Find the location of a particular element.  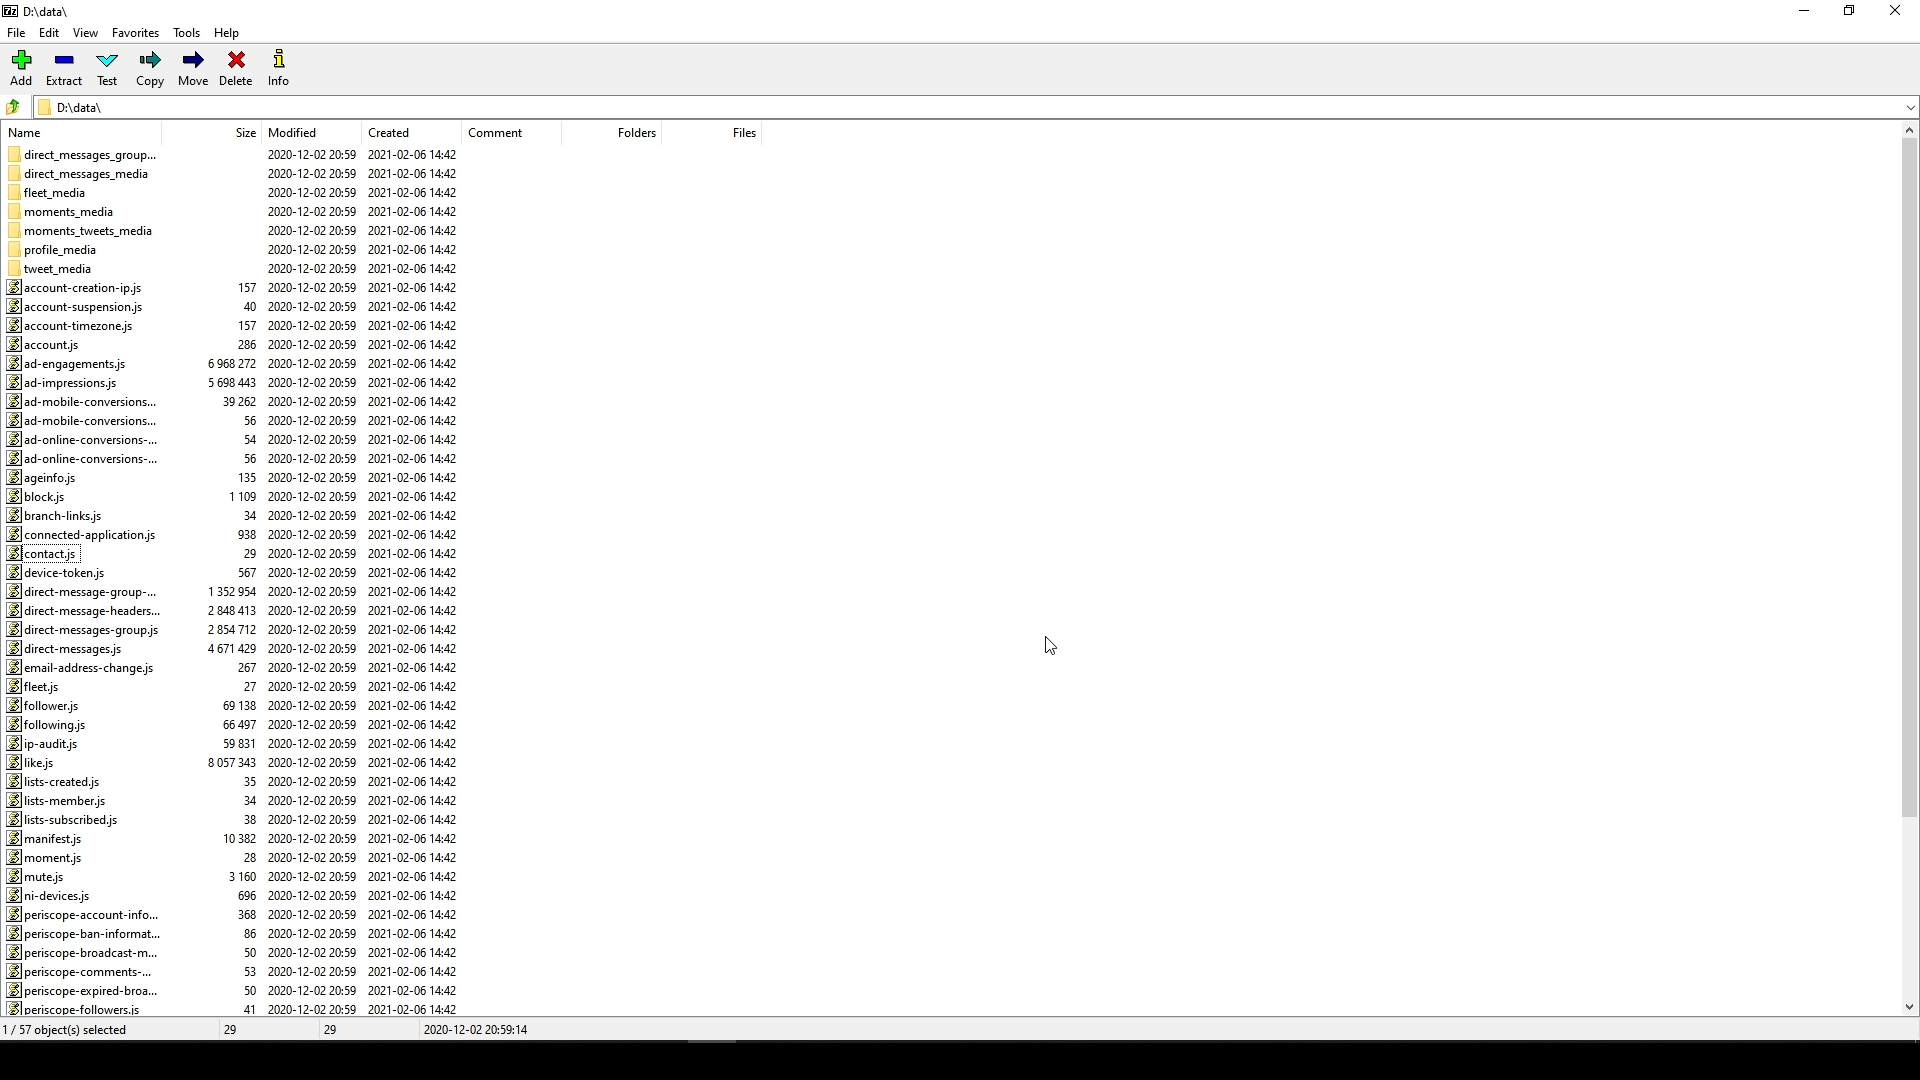

scroll is located at coordinates (1903, 572).